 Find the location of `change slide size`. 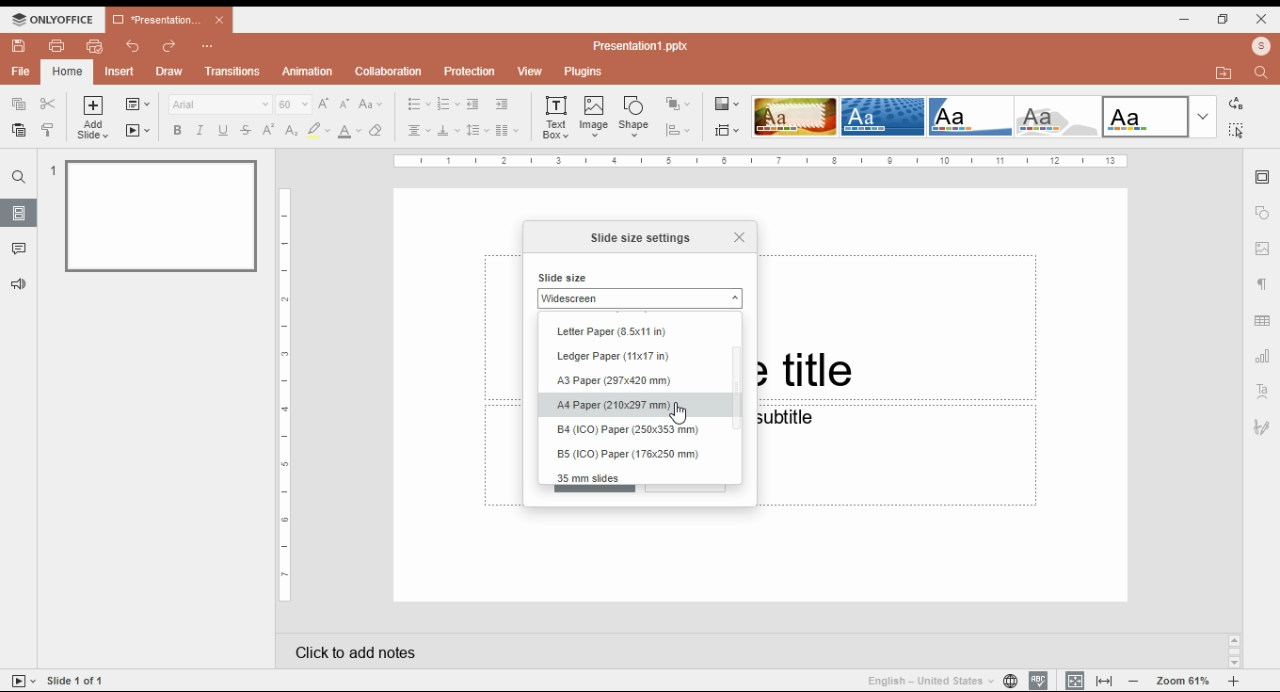

change slide size is located at coordinates (727, 130).